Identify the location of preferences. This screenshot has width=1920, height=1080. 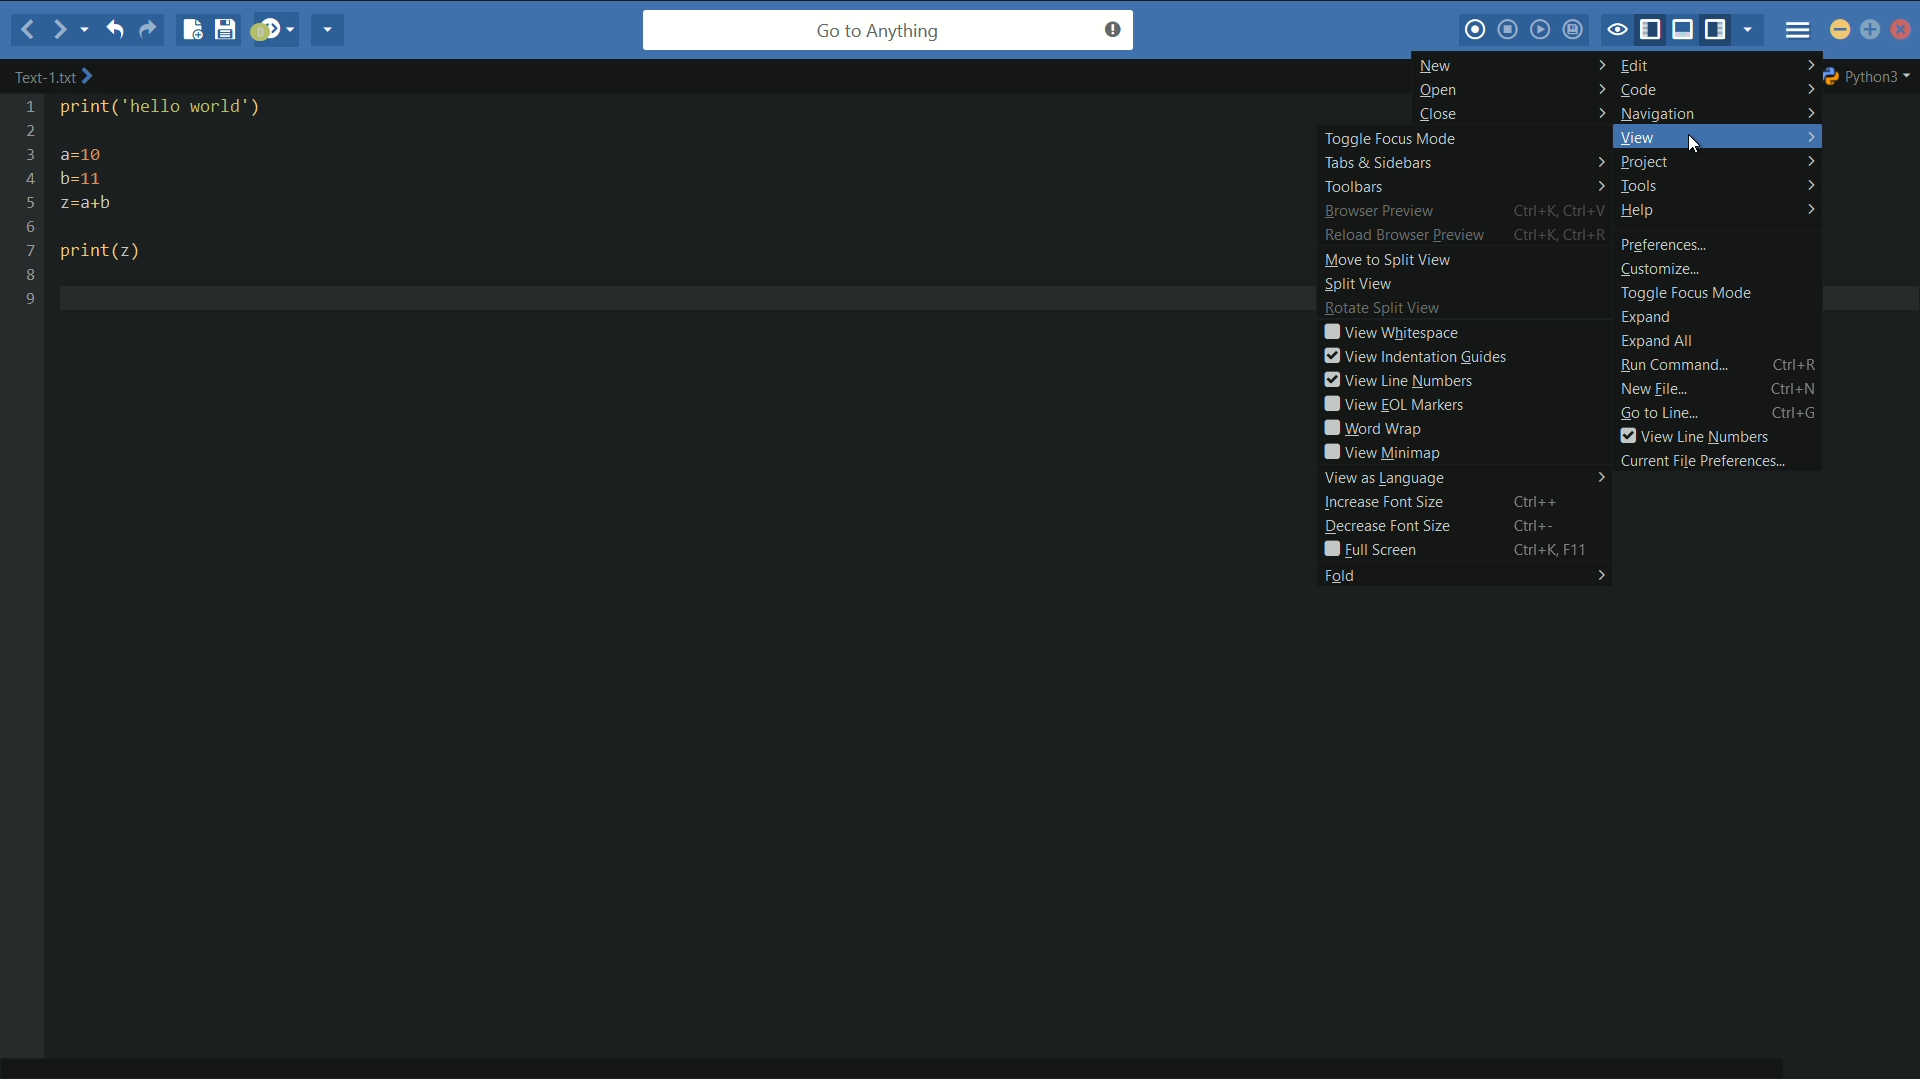
(1664, 244).